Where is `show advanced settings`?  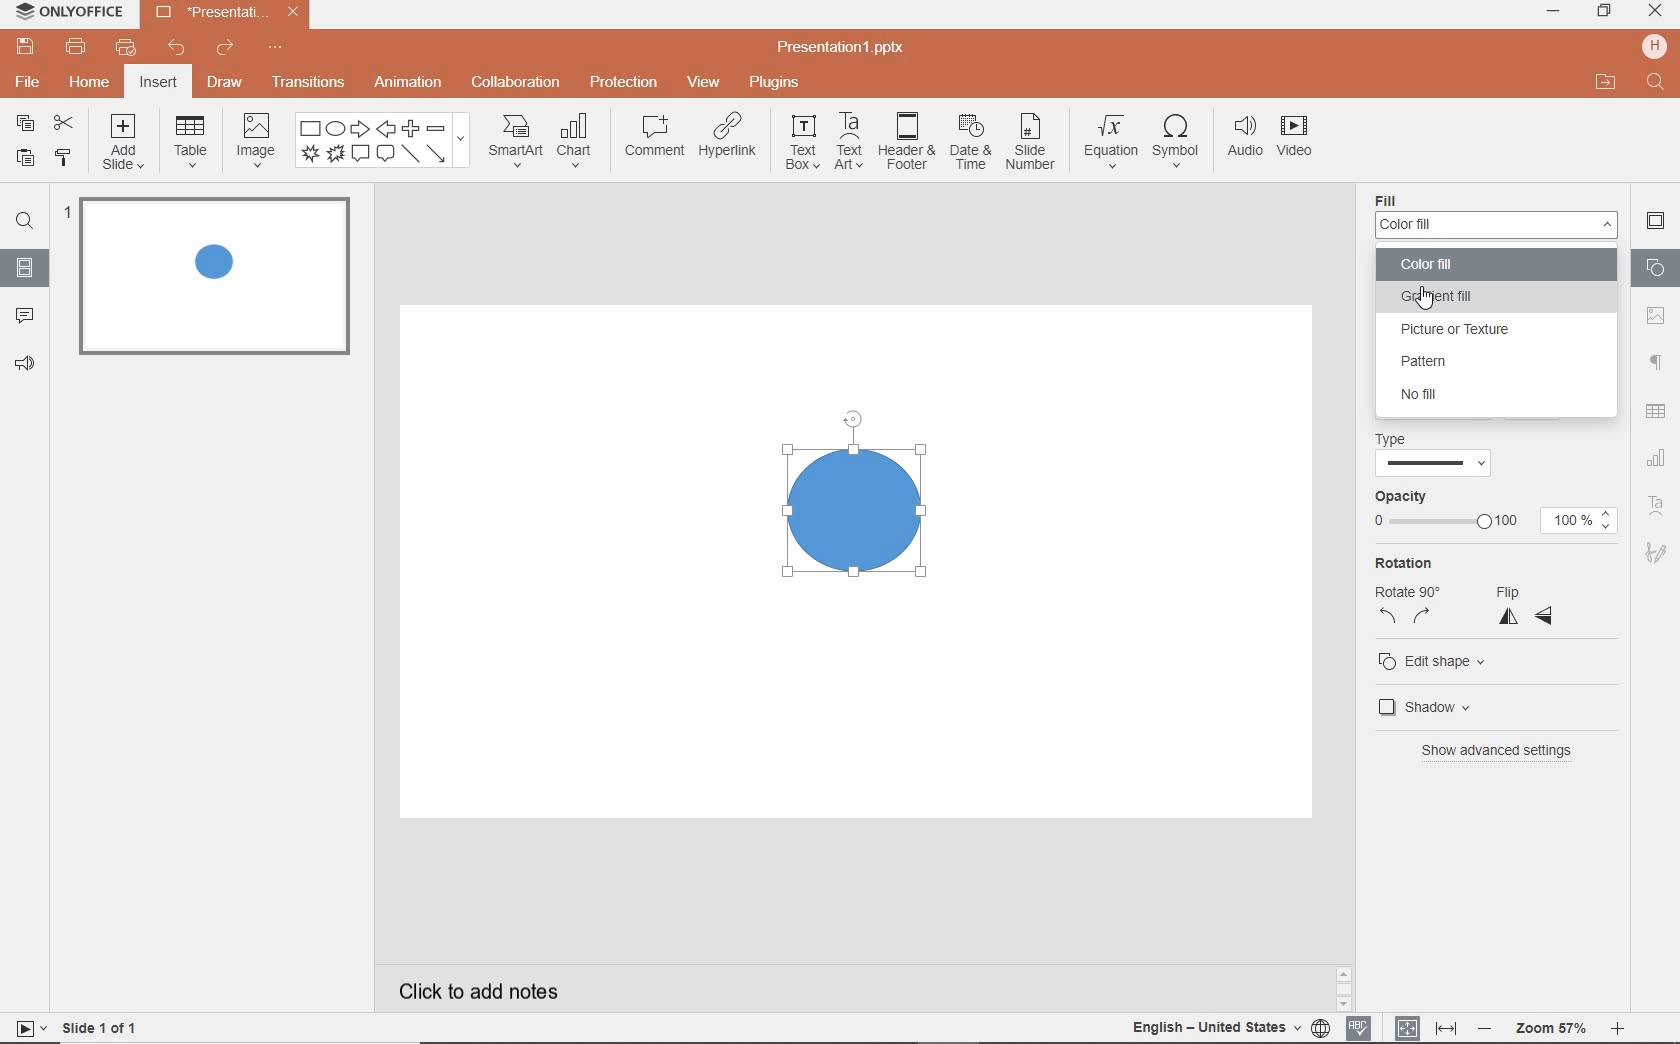
show advanced settings is located at coordinates (1493, 749).